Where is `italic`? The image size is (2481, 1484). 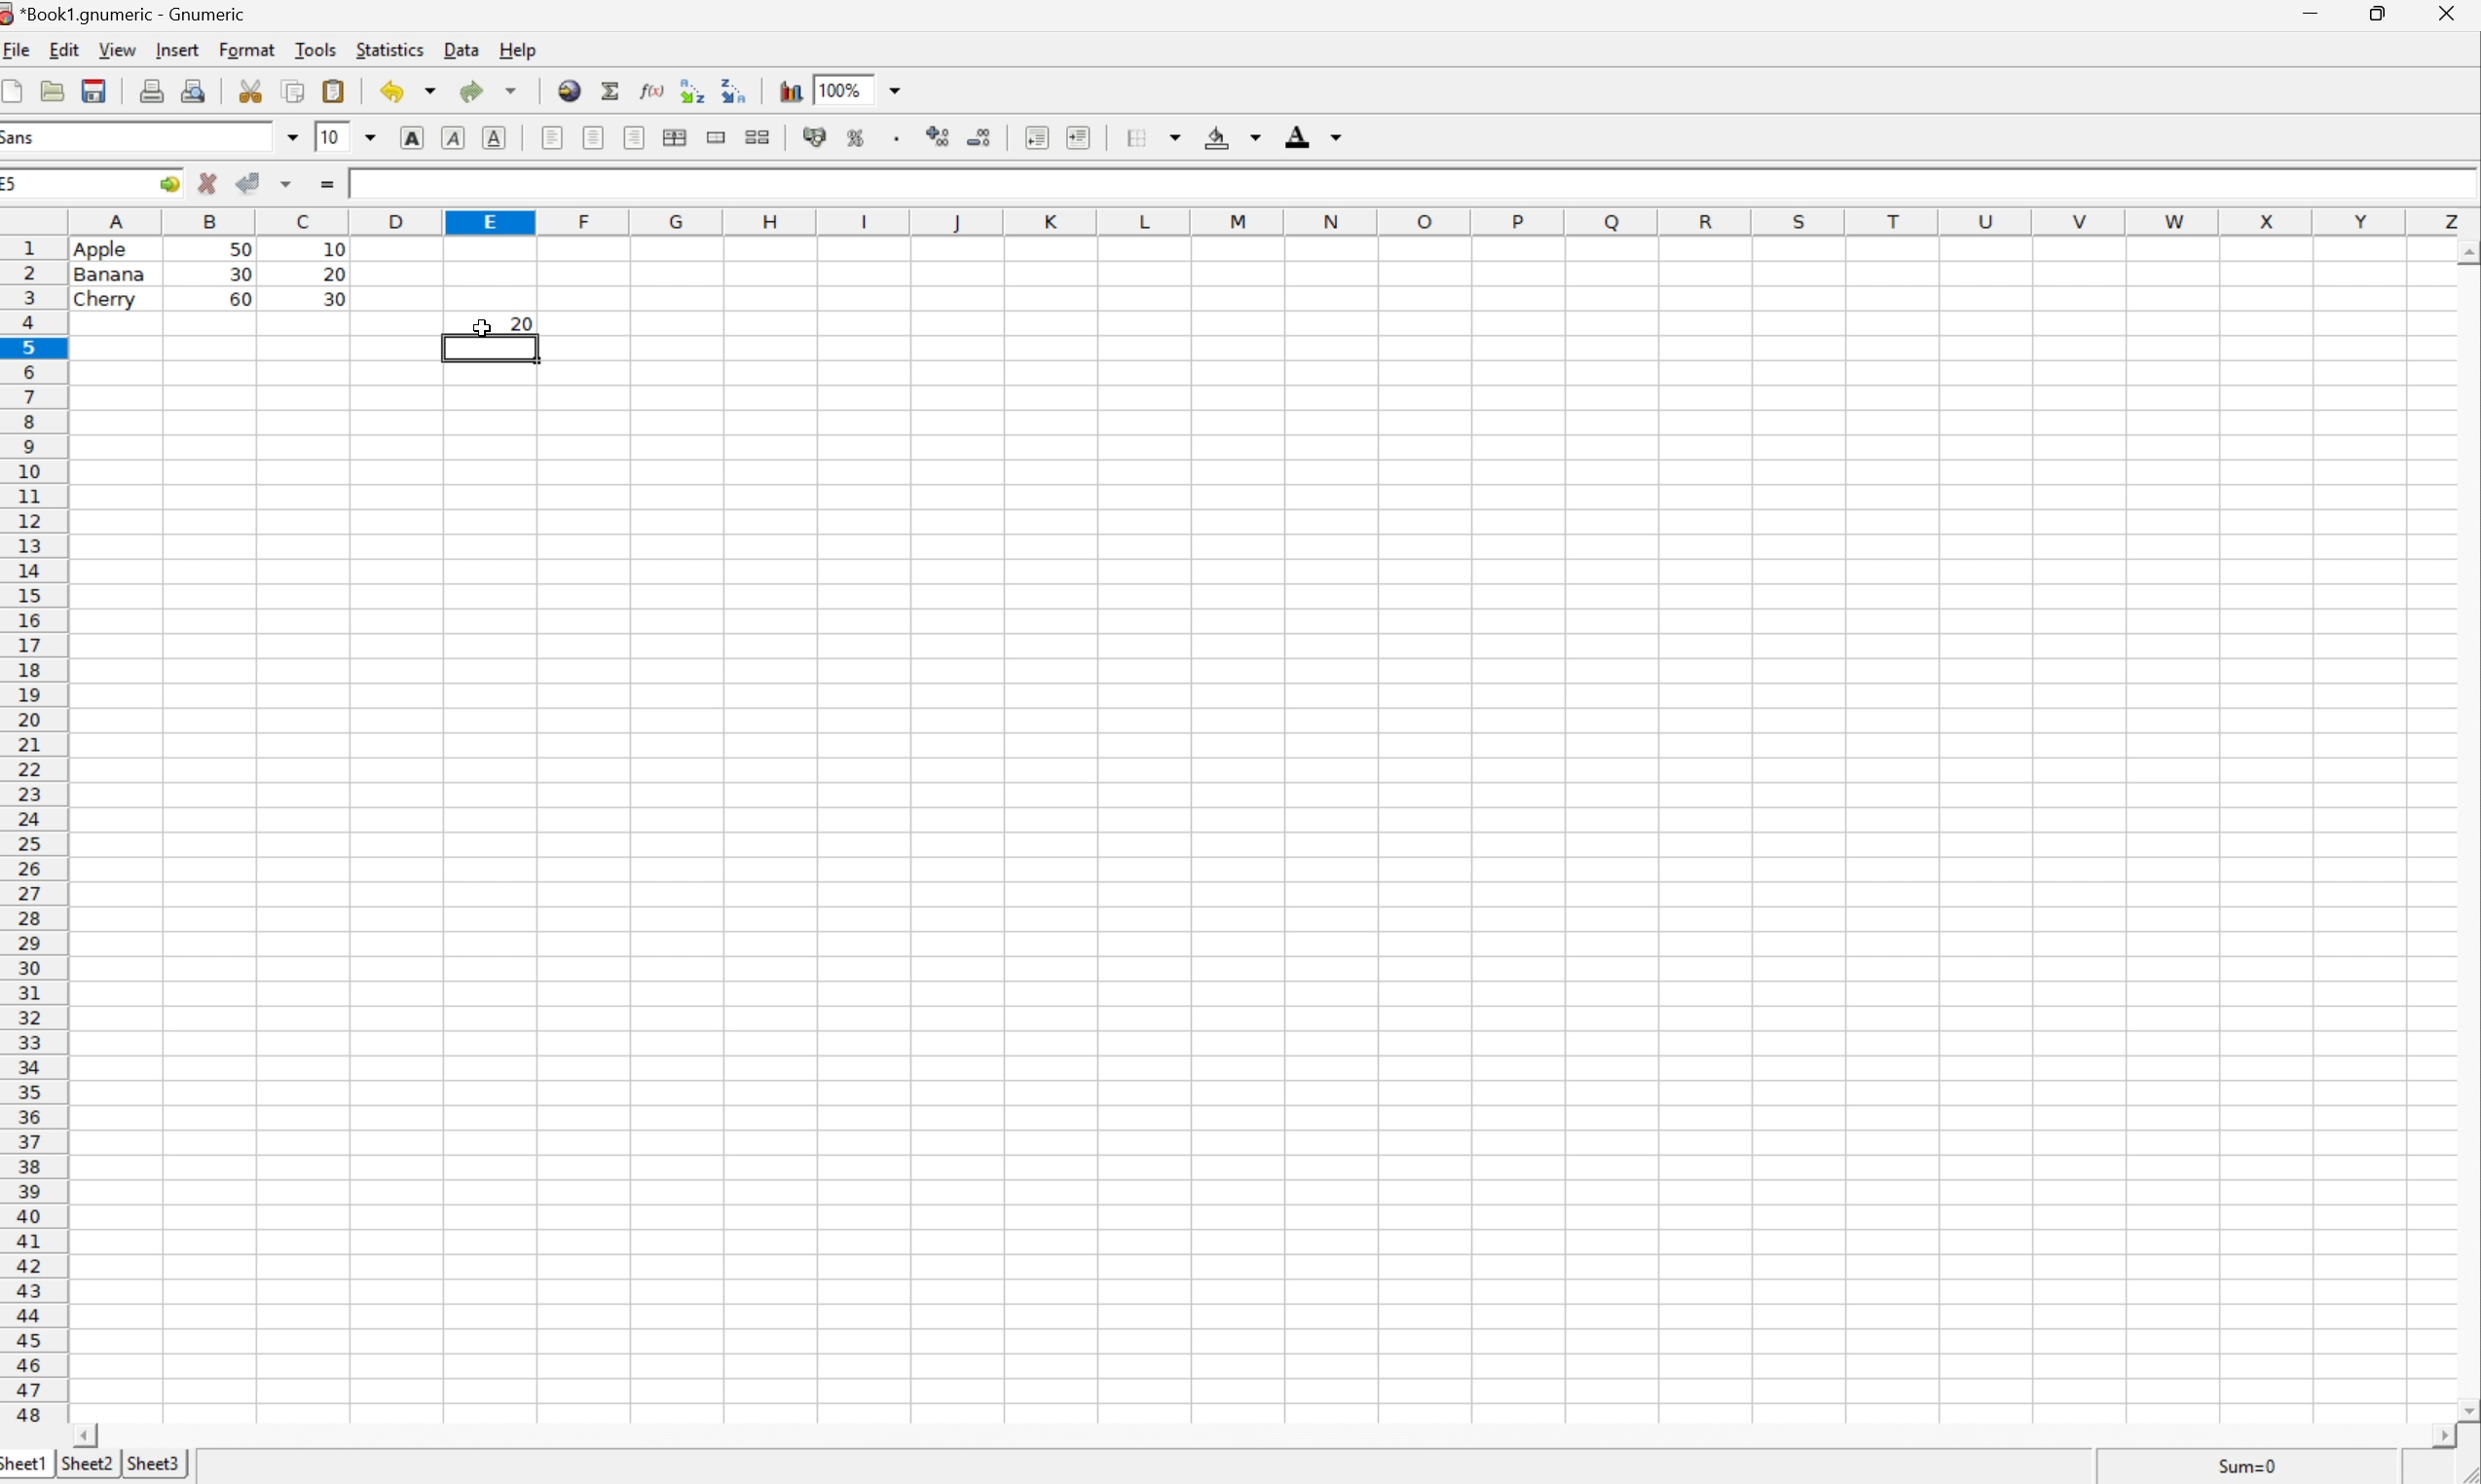
italic is located at coordinates (455, 137).